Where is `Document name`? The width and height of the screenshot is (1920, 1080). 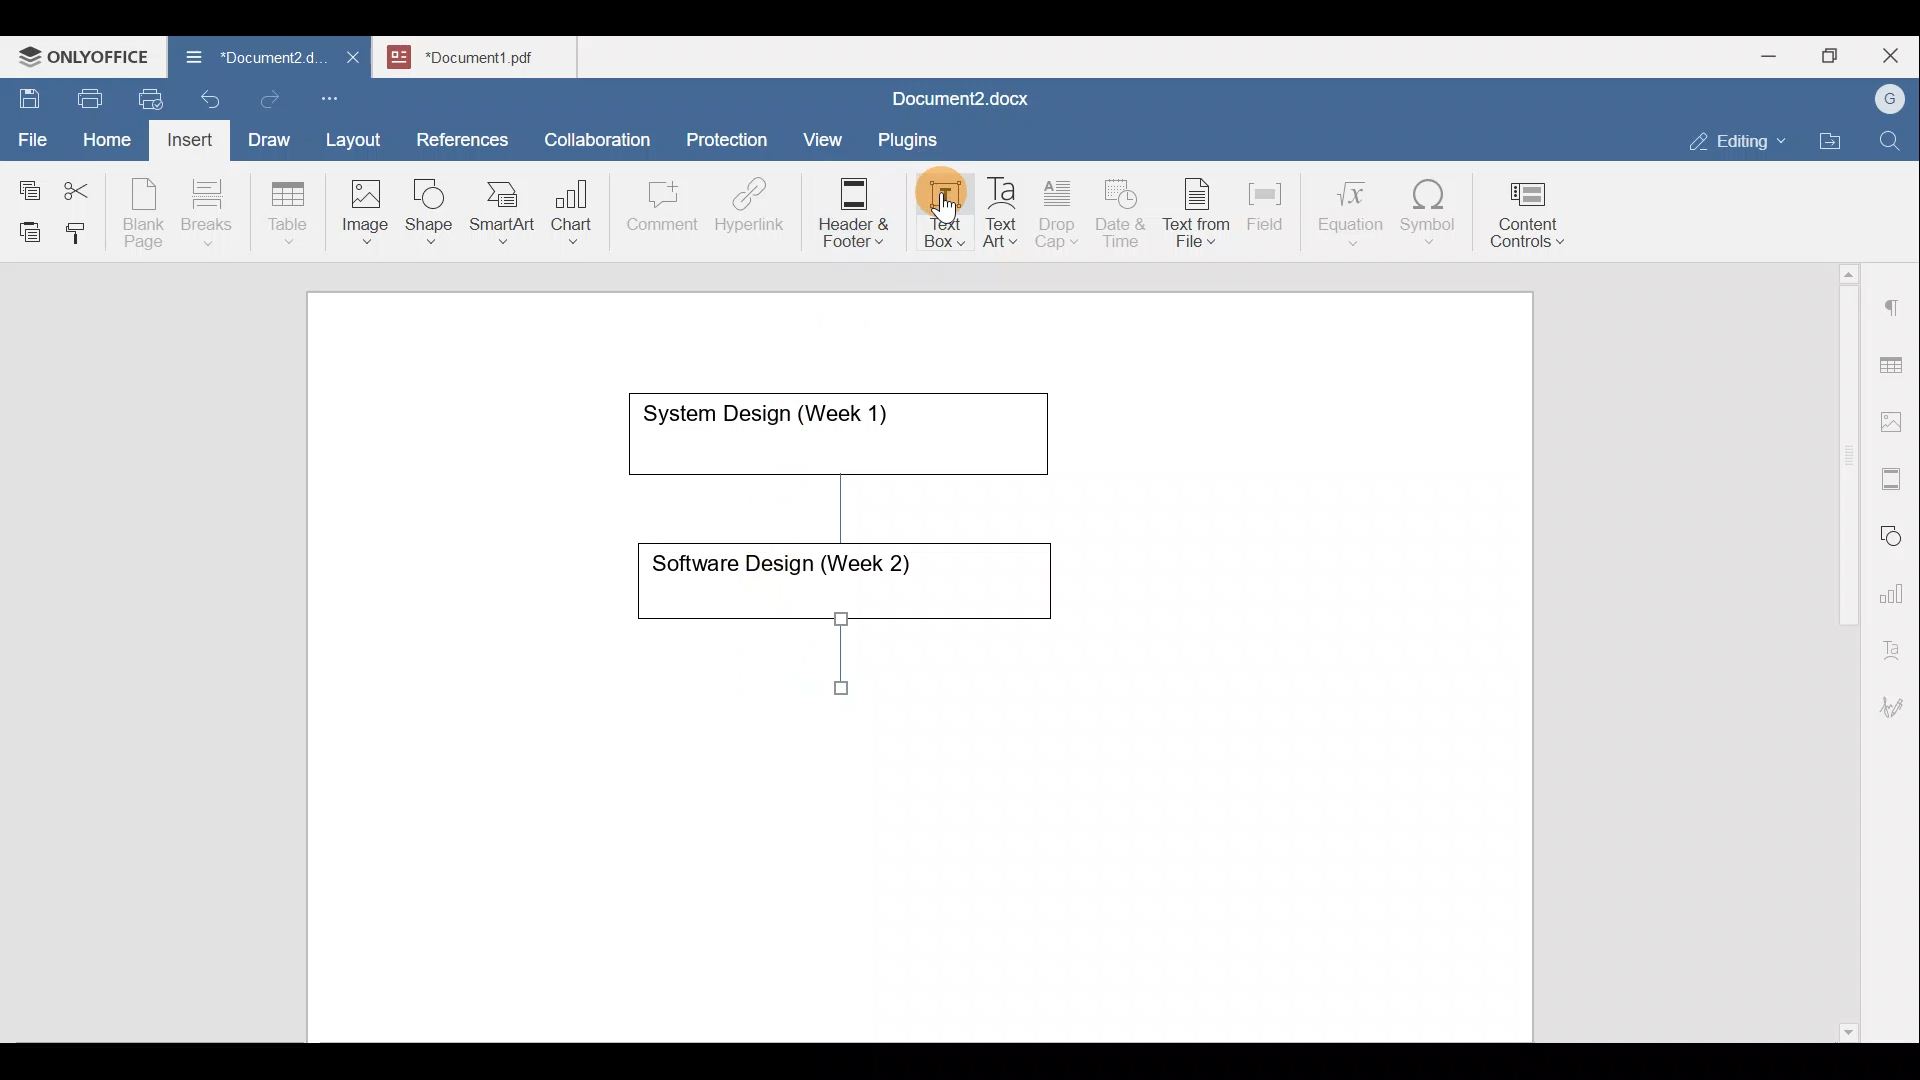 Document name is located at coordinates (956, 101).